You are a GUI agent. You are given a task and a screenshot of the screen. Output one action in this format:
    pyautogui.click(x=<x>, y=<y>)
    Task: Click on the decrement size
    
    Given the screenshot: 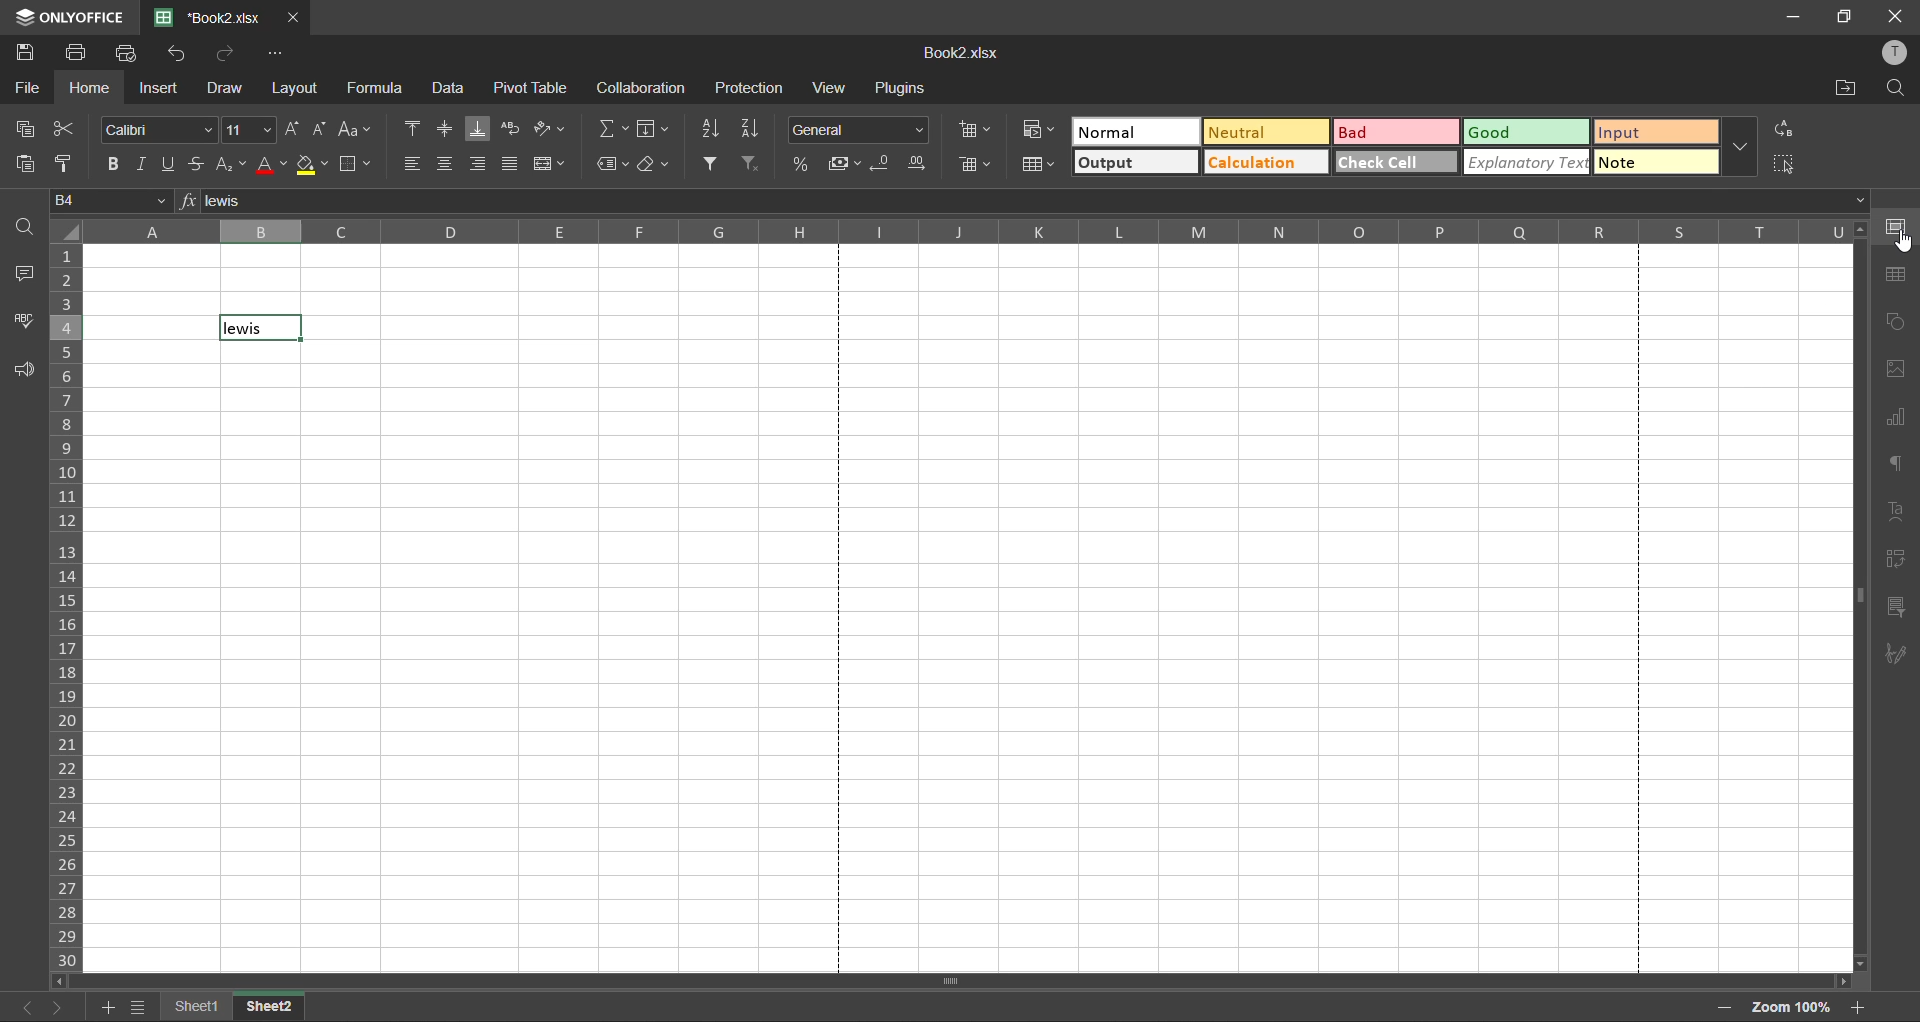 What is the action you would take?
    pyautogui.click(x=321, y=132)
    